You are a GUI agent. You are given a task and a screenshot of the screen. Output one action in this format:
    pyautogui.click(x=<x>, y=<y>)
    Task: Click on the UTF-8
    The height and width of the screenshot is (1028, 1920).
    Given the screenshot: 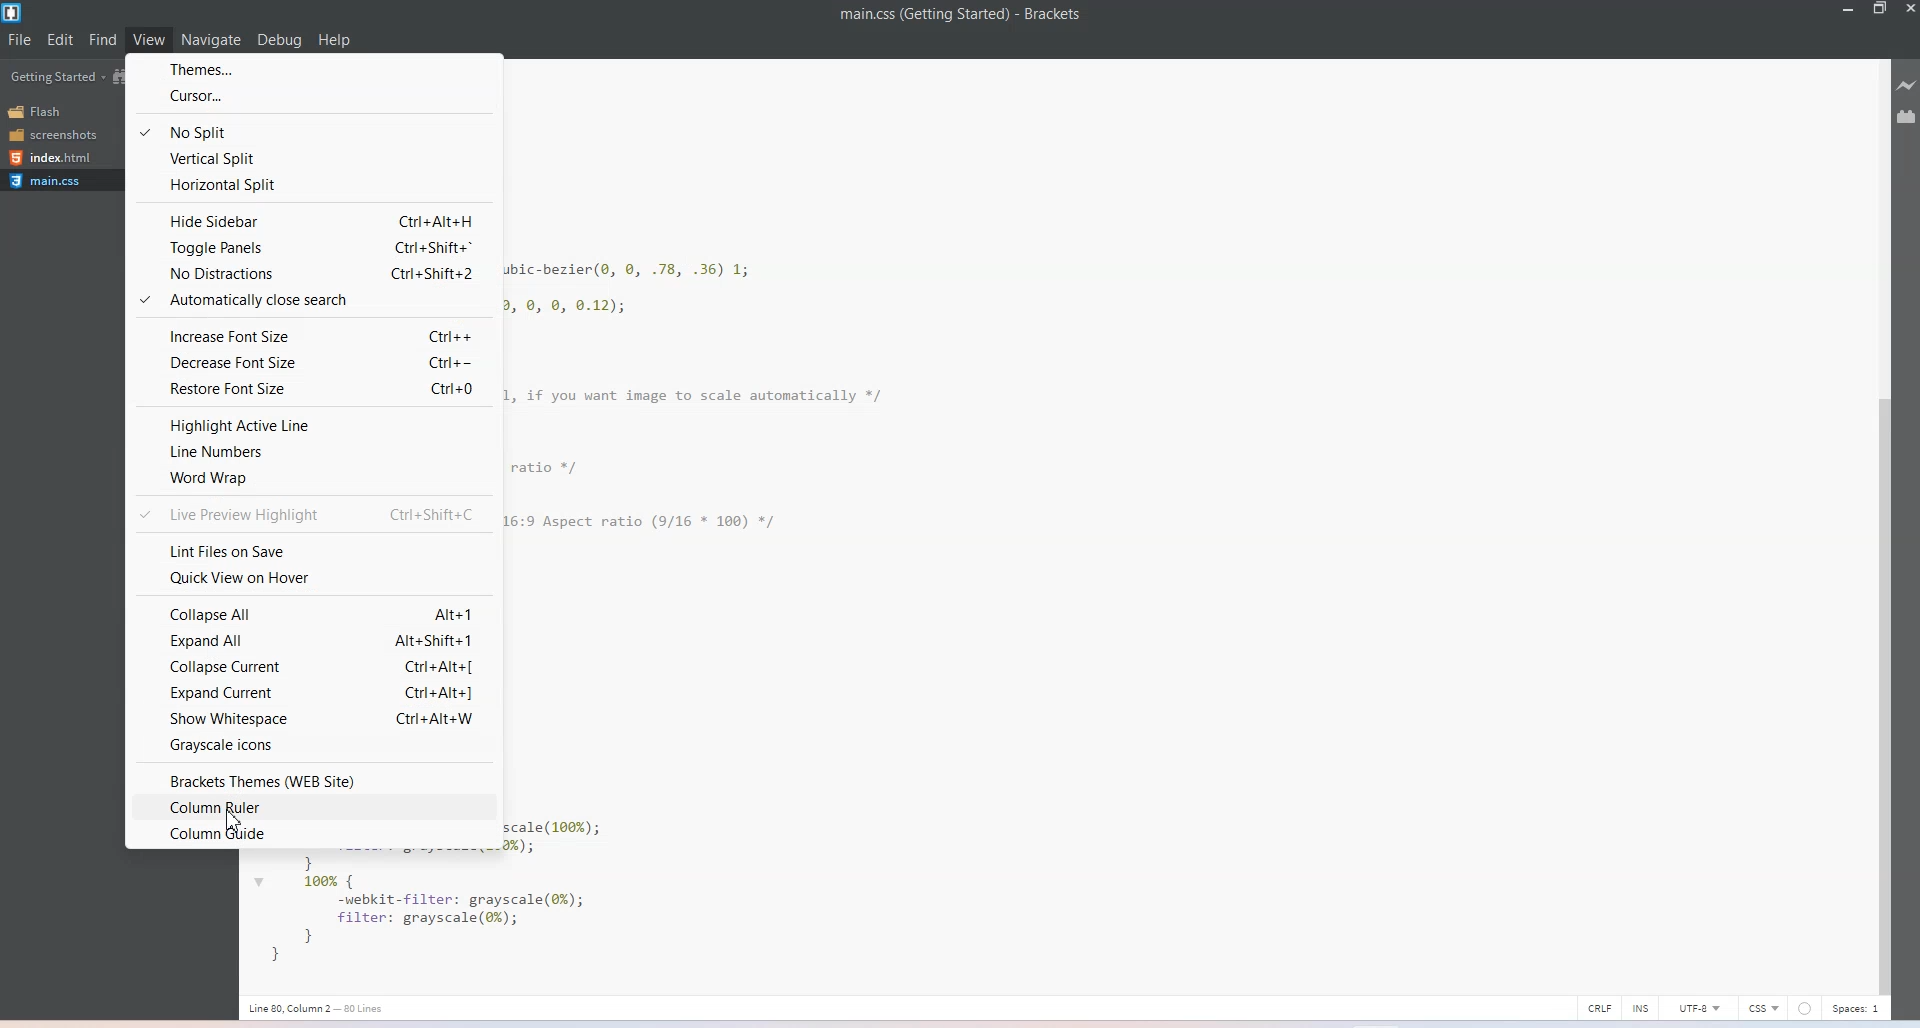 What is the action you would take?
    pyautogui.click(x=1701, y=1008)
    